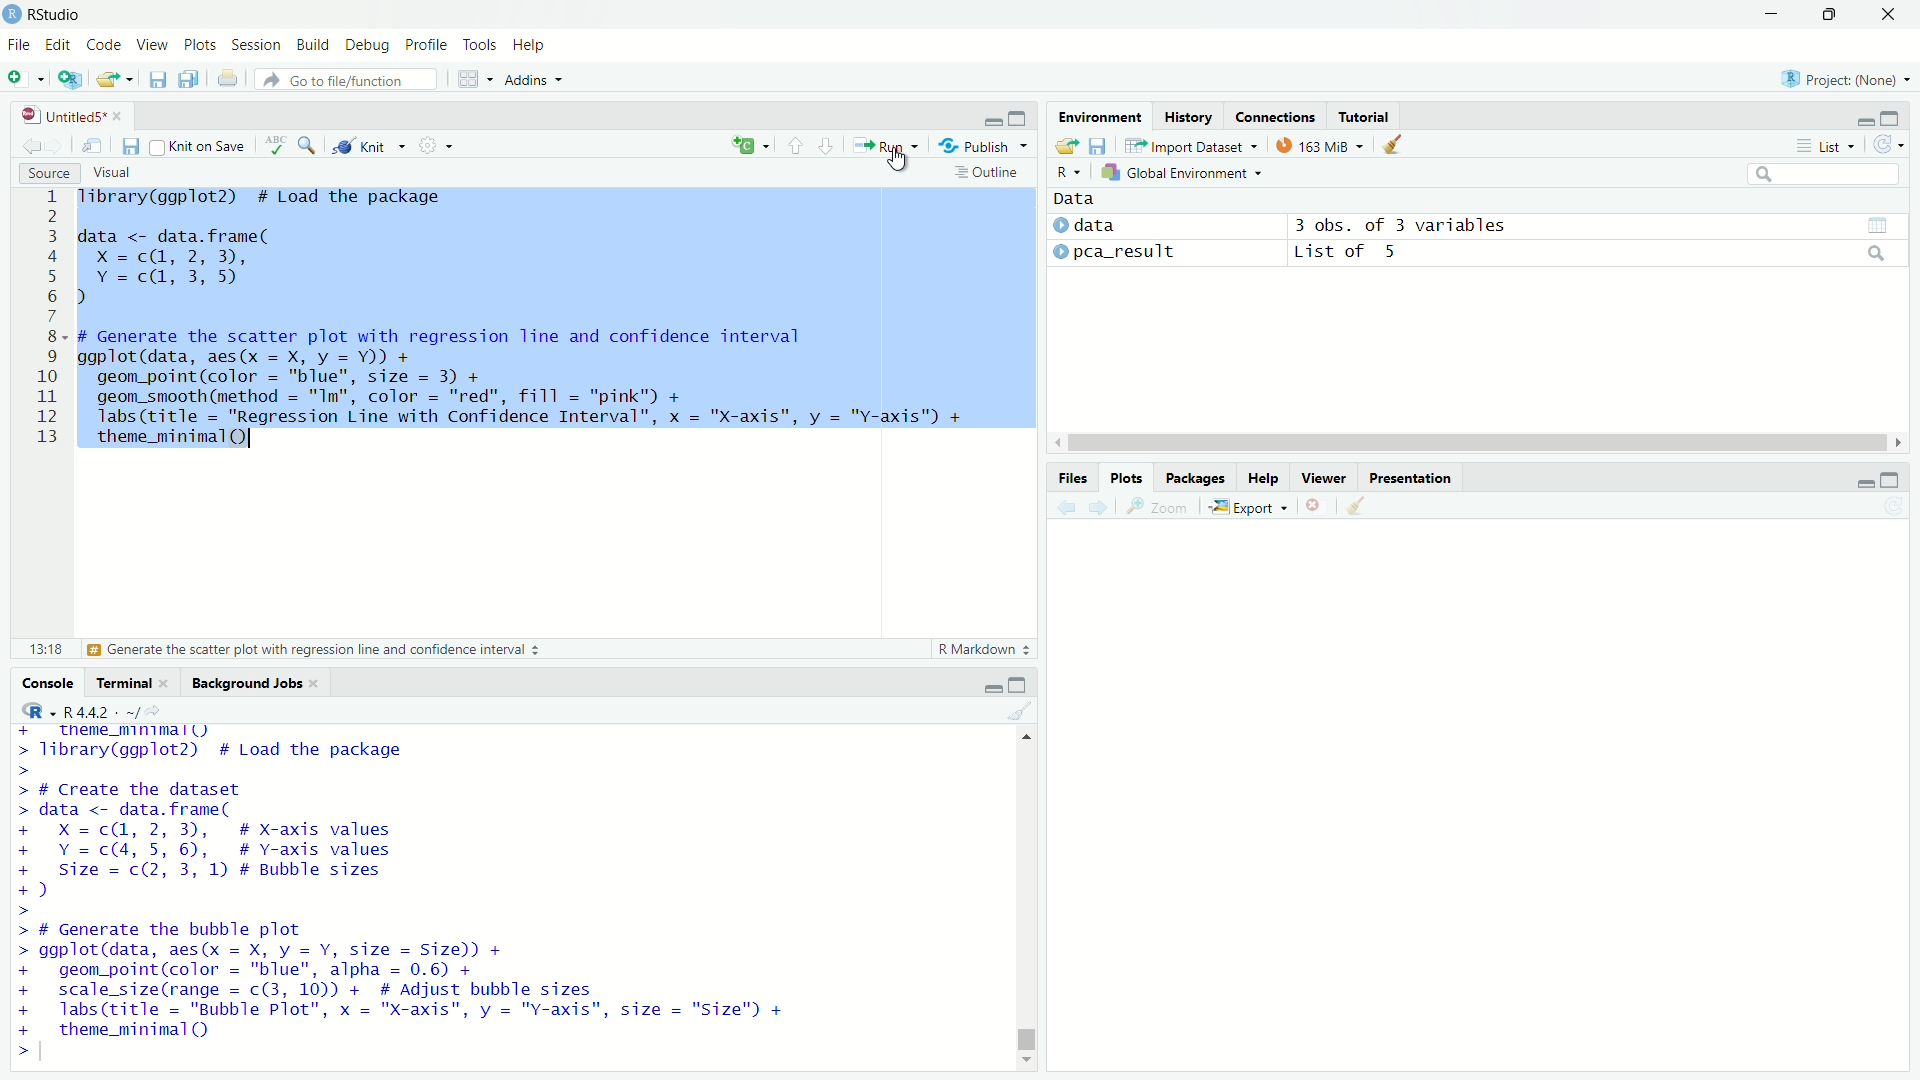 This screenshot has height=1080, width=1920. What do you see at coordinates (1862, 480) in the screenshot?
I see `minimize` at bounding box center [1862, 480].